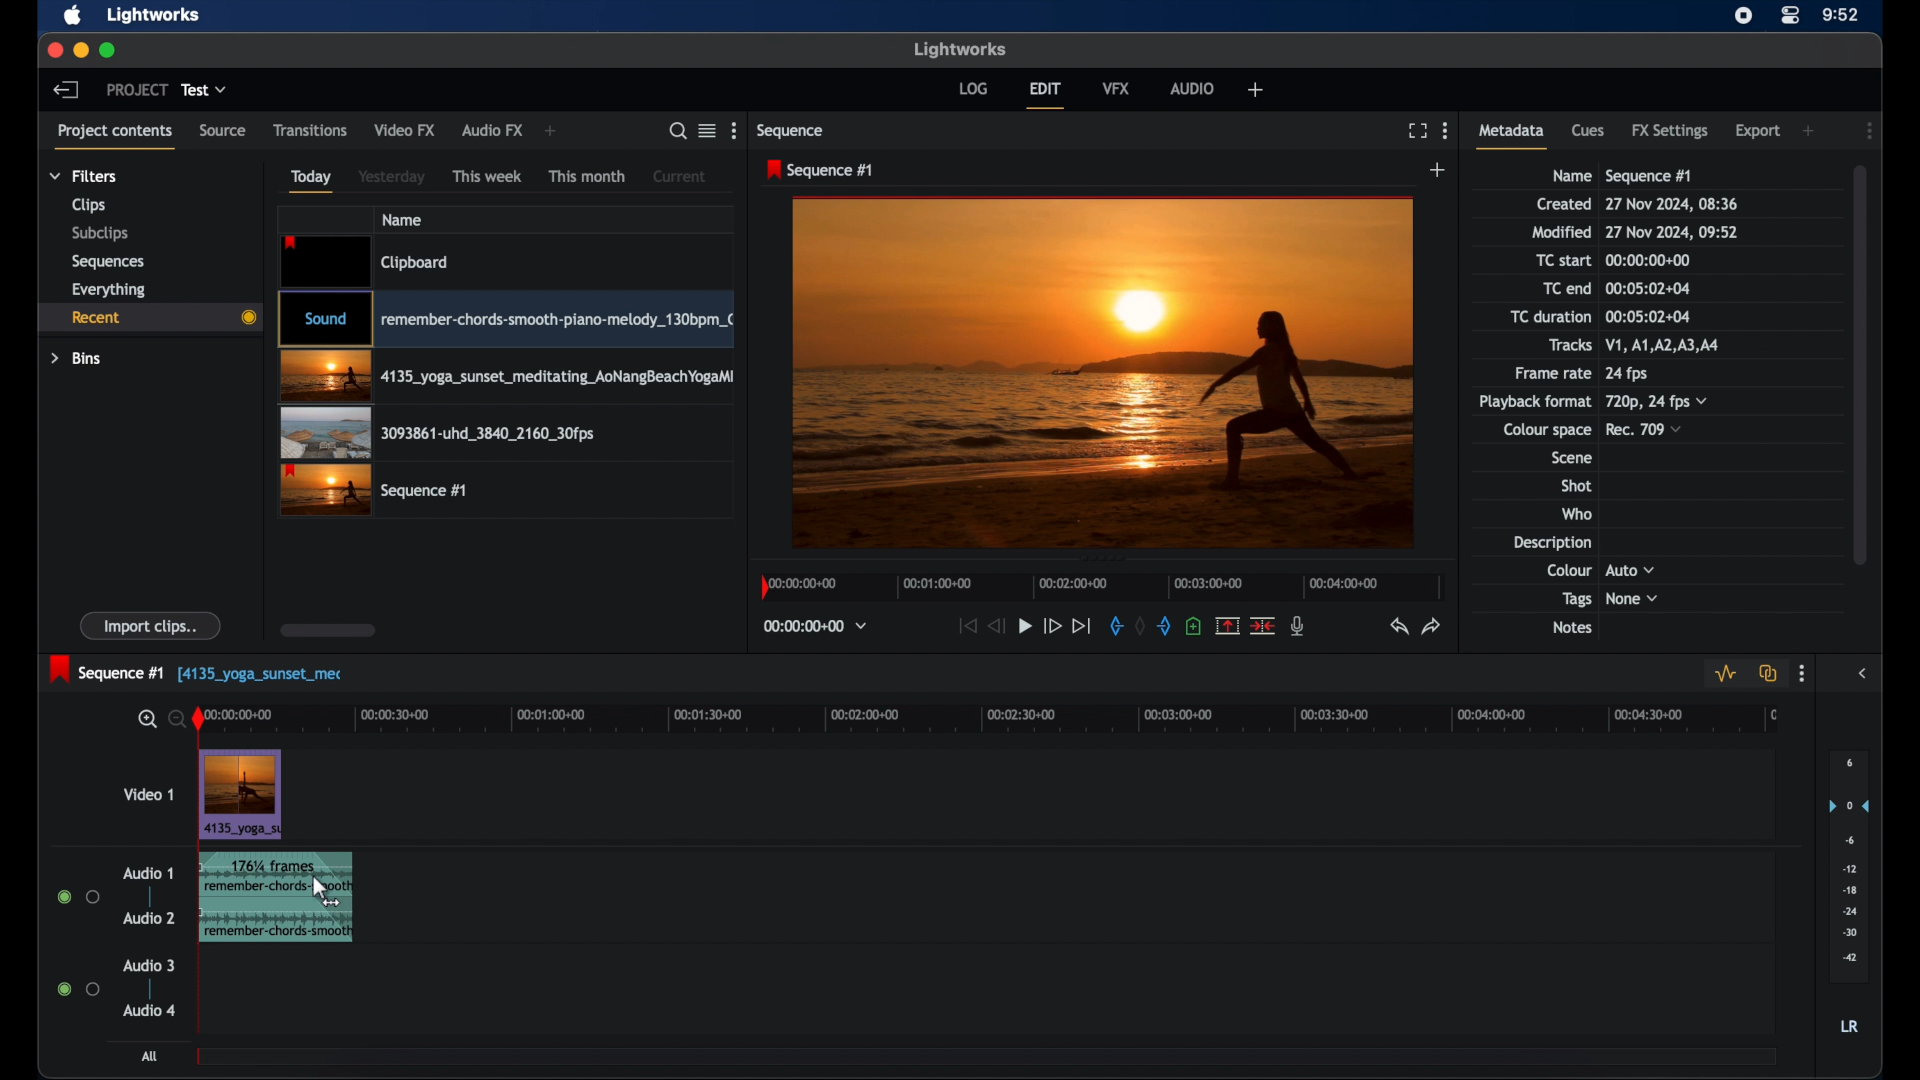 This screenshot has width=1920, height=1080. Describe the element at coordinates (149, 965) in the screenshot. I see `audio 3` at that location.